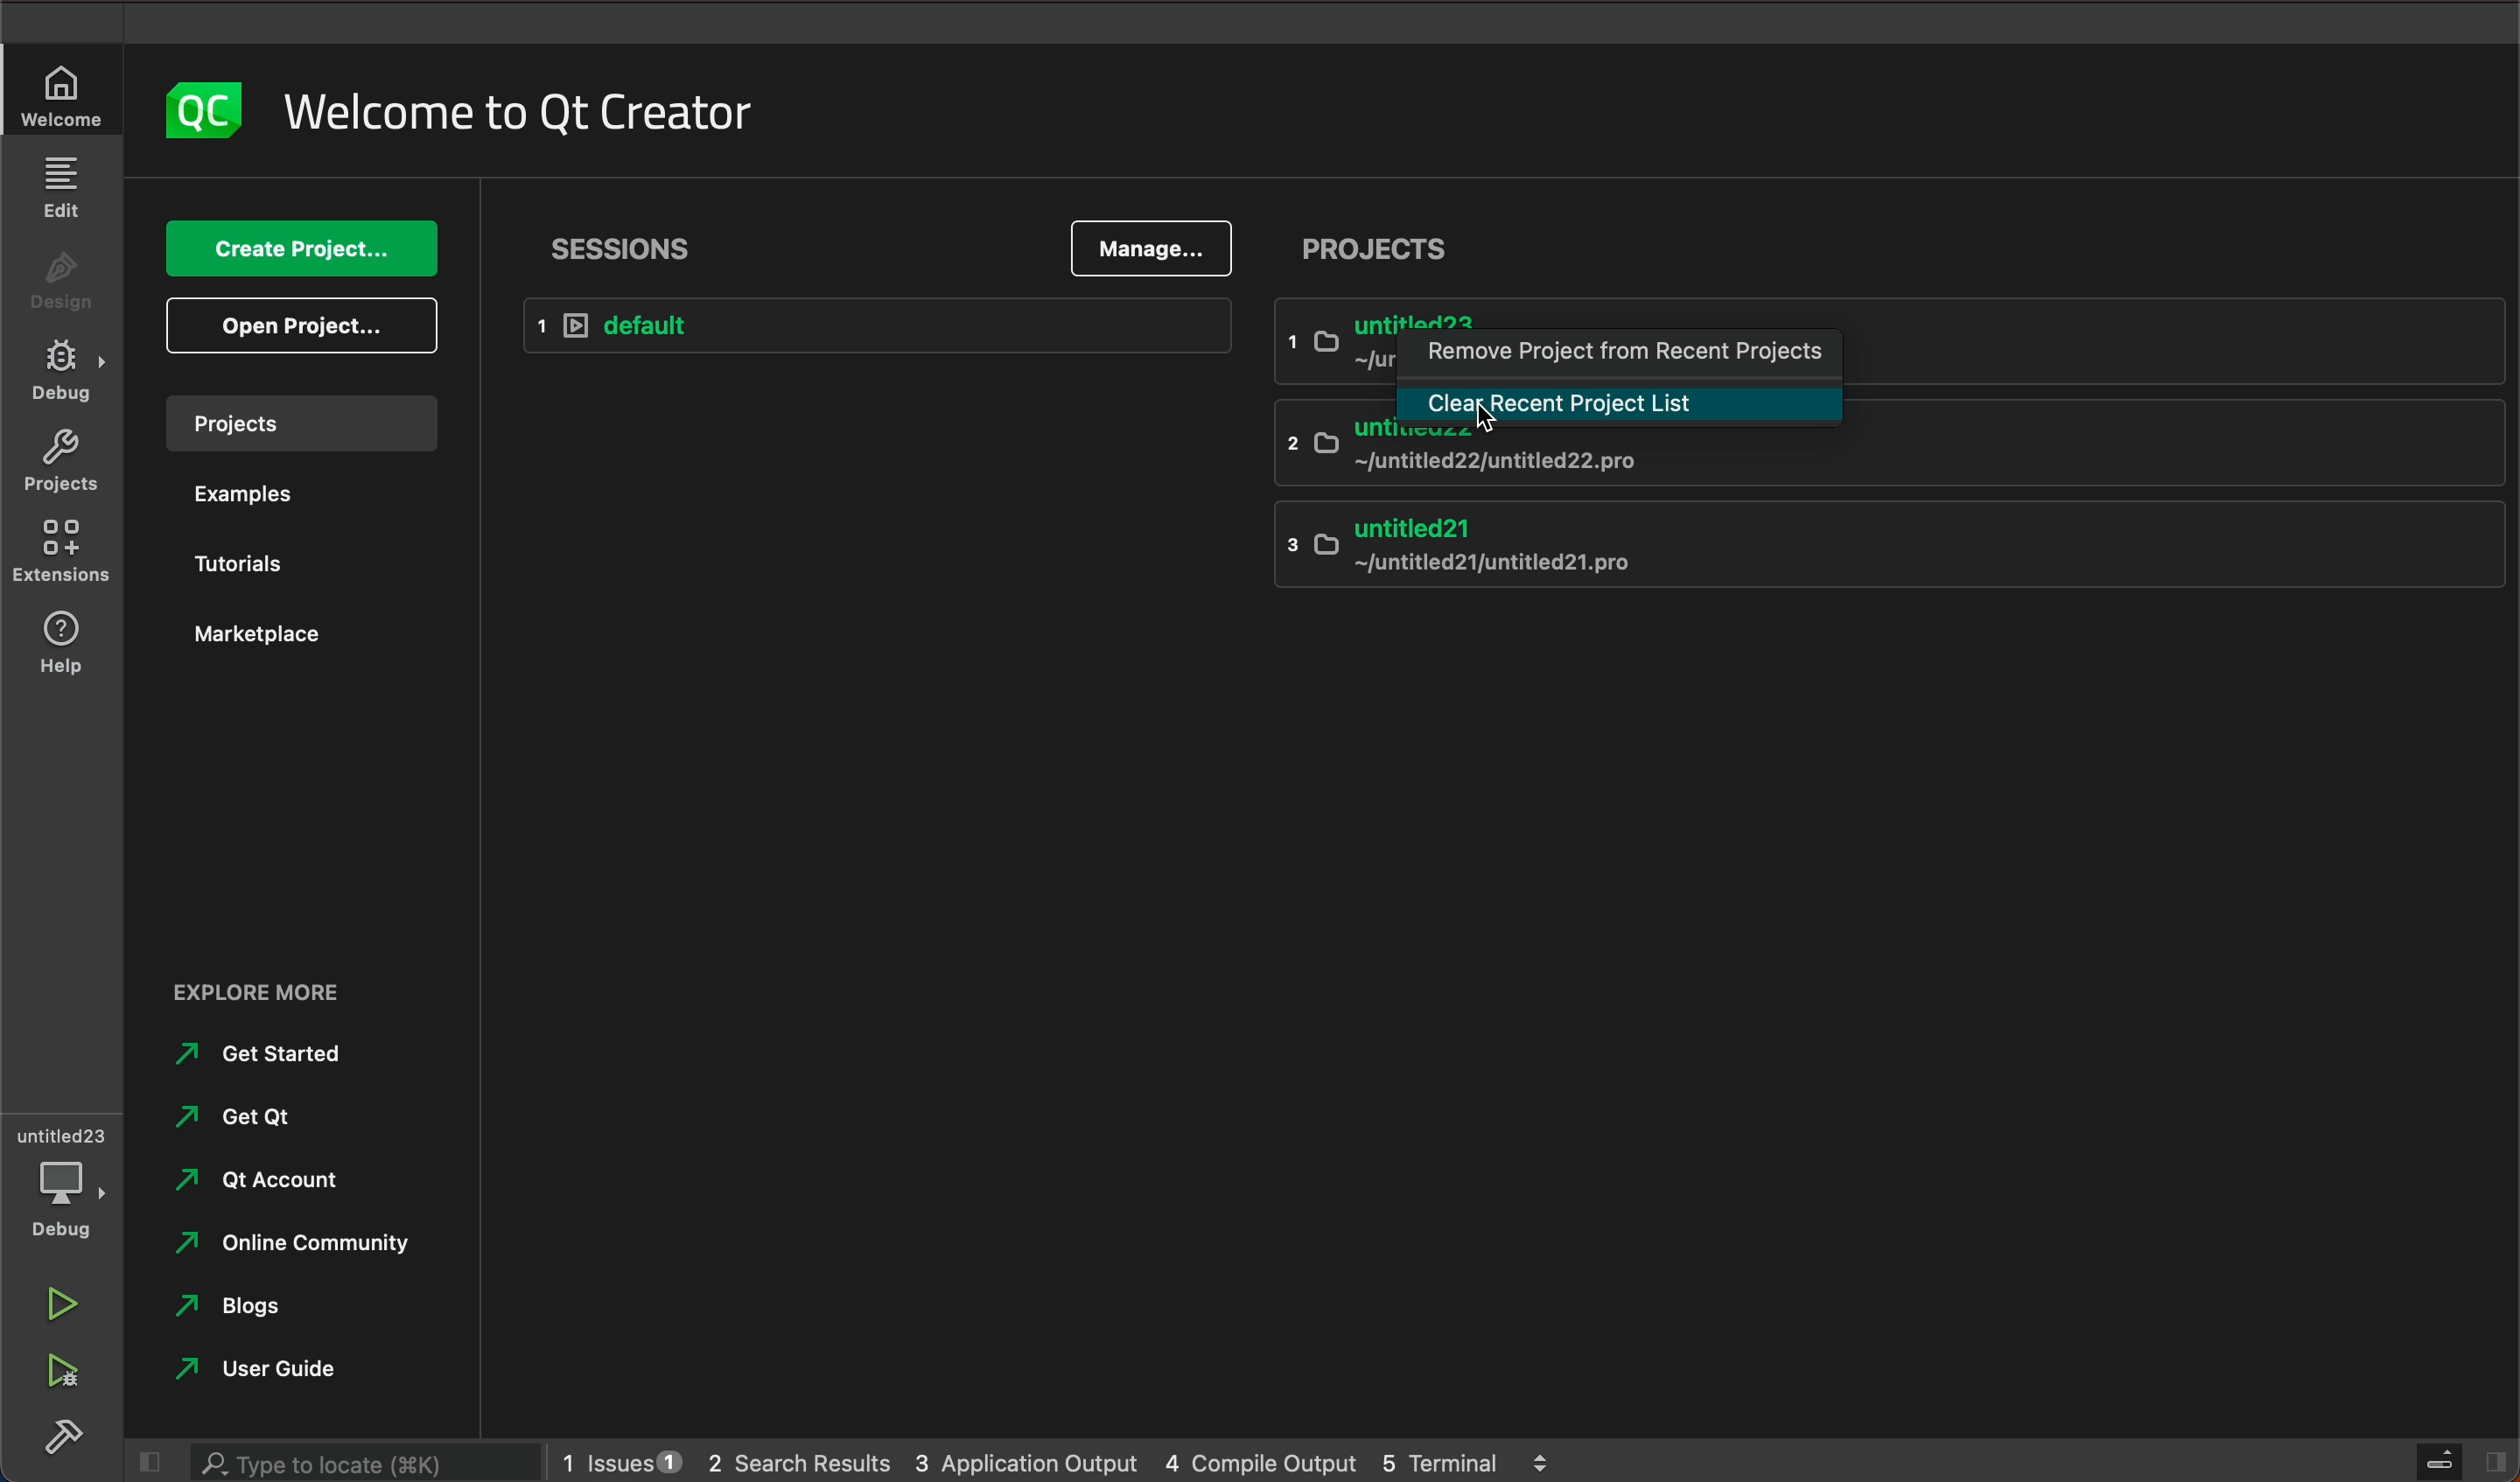  I want to click on explore more, so click(265, 991).